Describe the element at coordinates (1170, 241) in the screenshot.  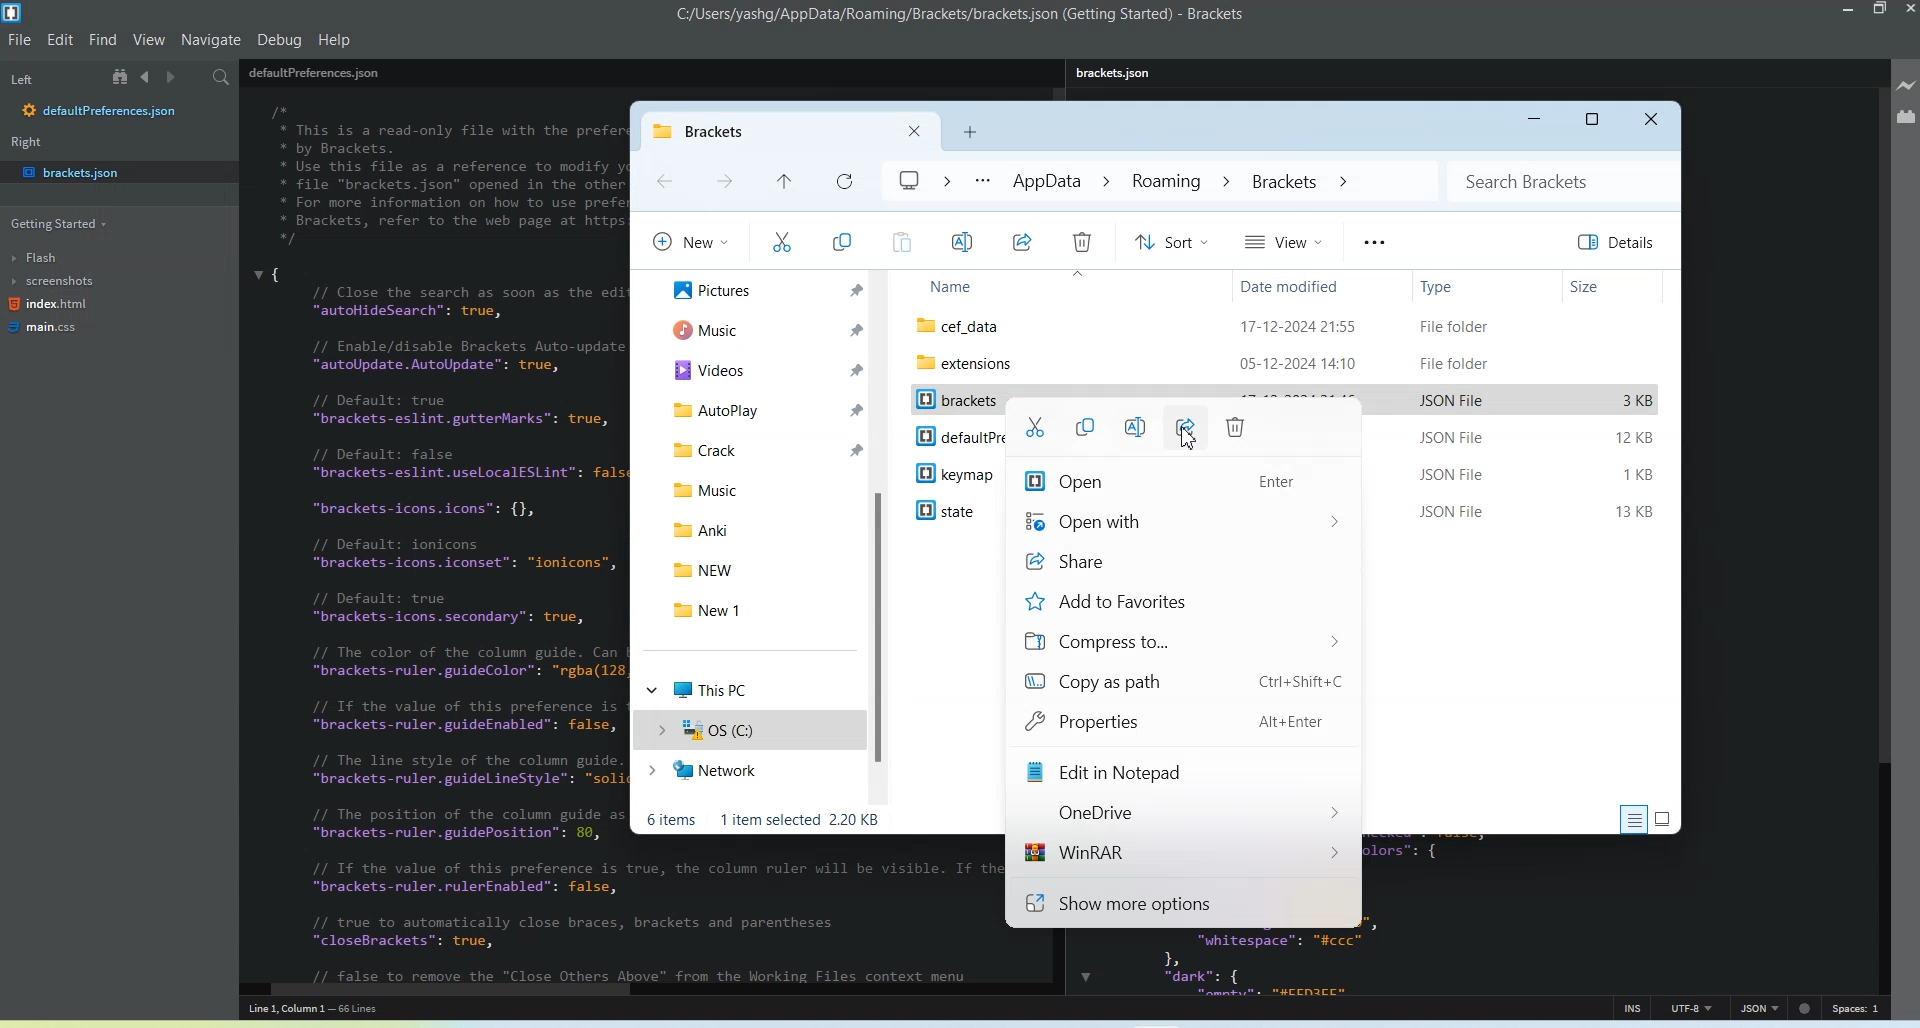
I see `Sort` at that location.